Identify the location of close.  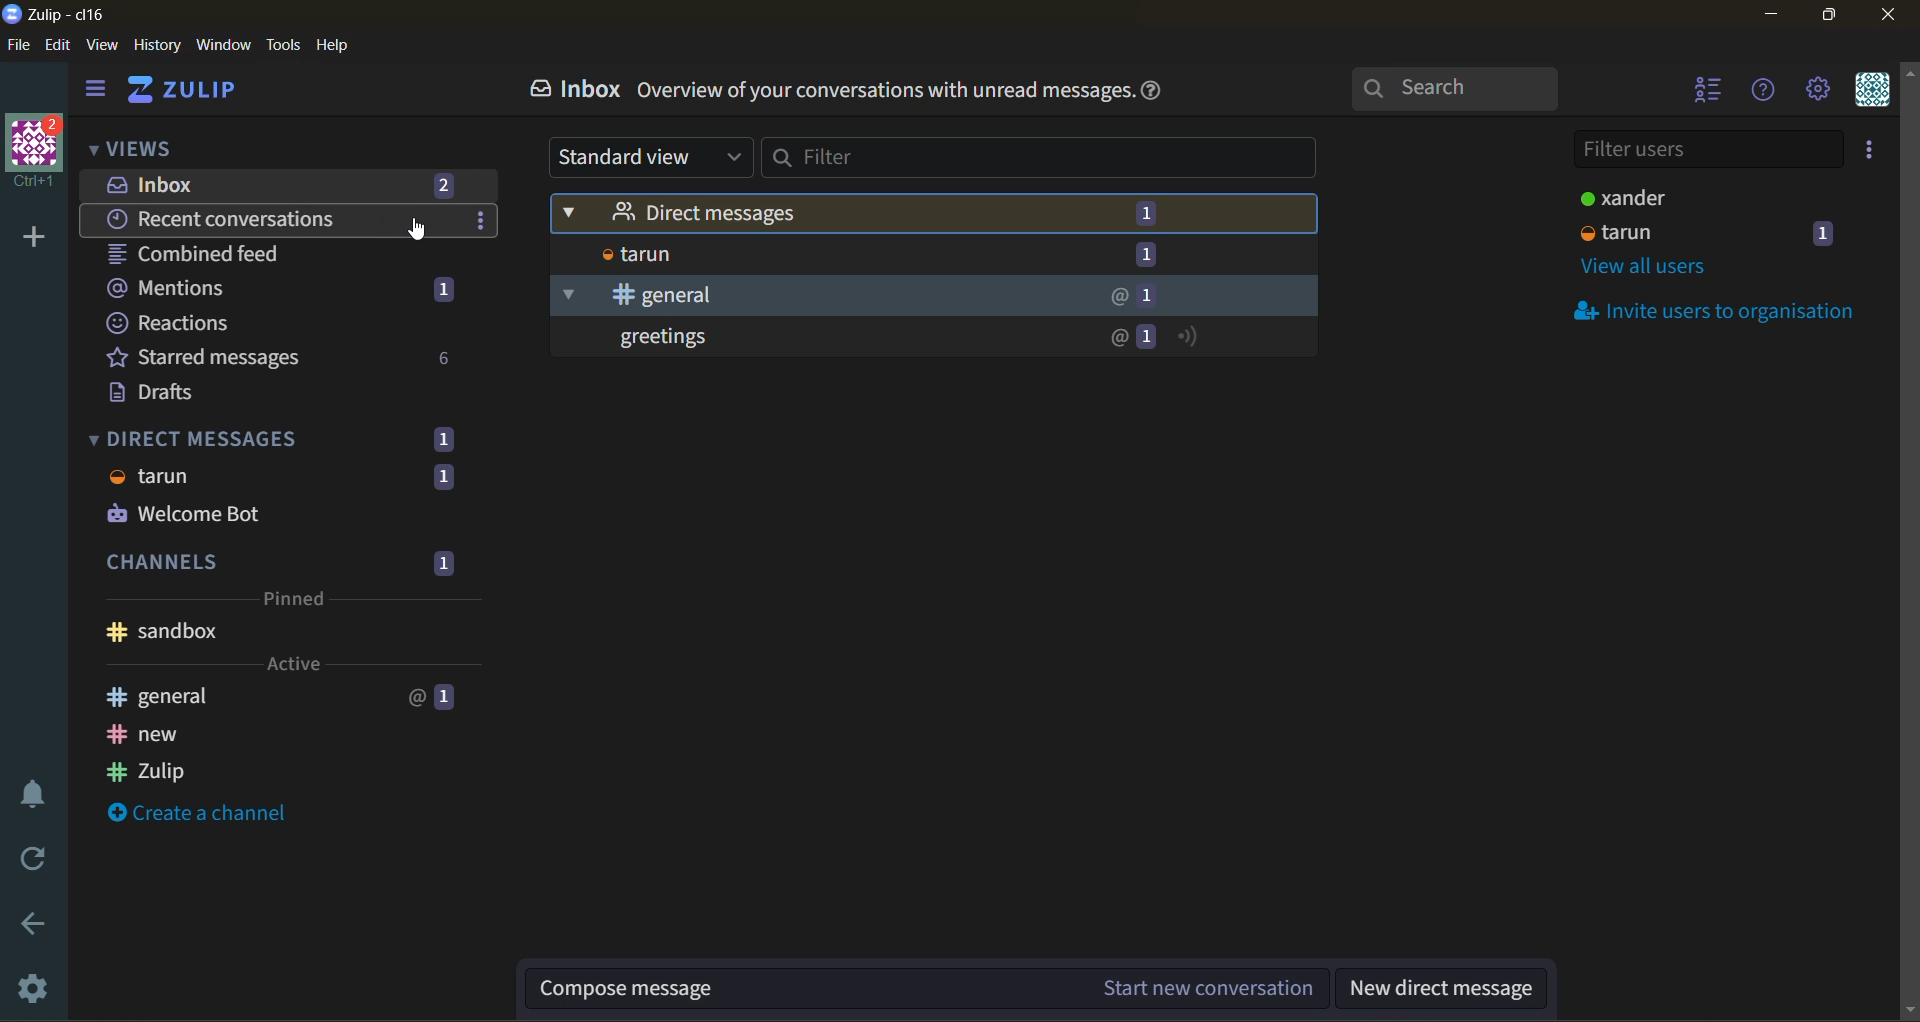
(1889, 17).